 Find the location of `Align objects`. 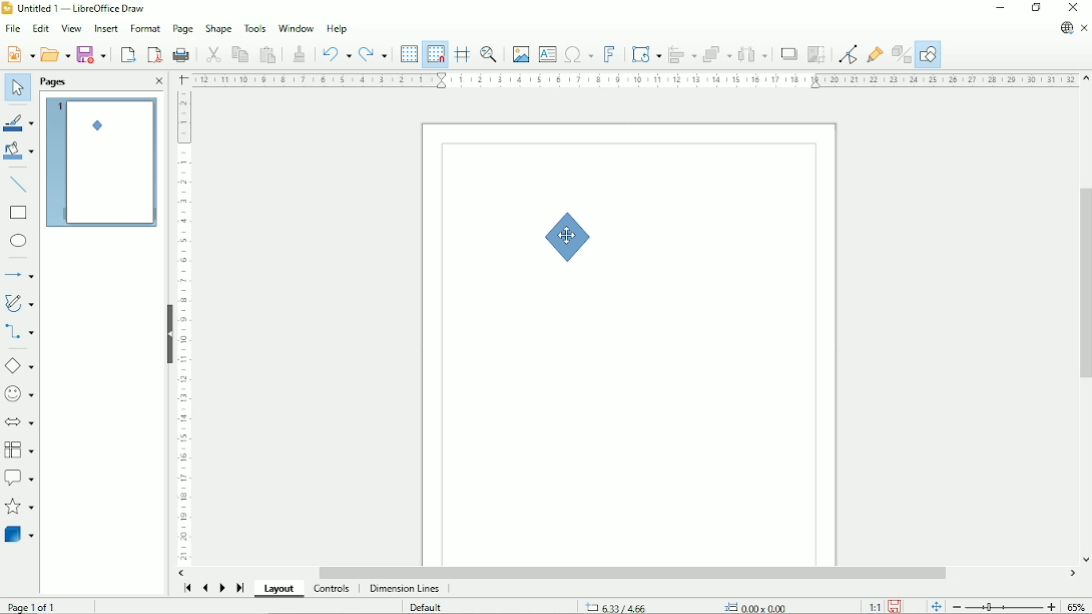

Align objects is located at coordinates (682, 53).